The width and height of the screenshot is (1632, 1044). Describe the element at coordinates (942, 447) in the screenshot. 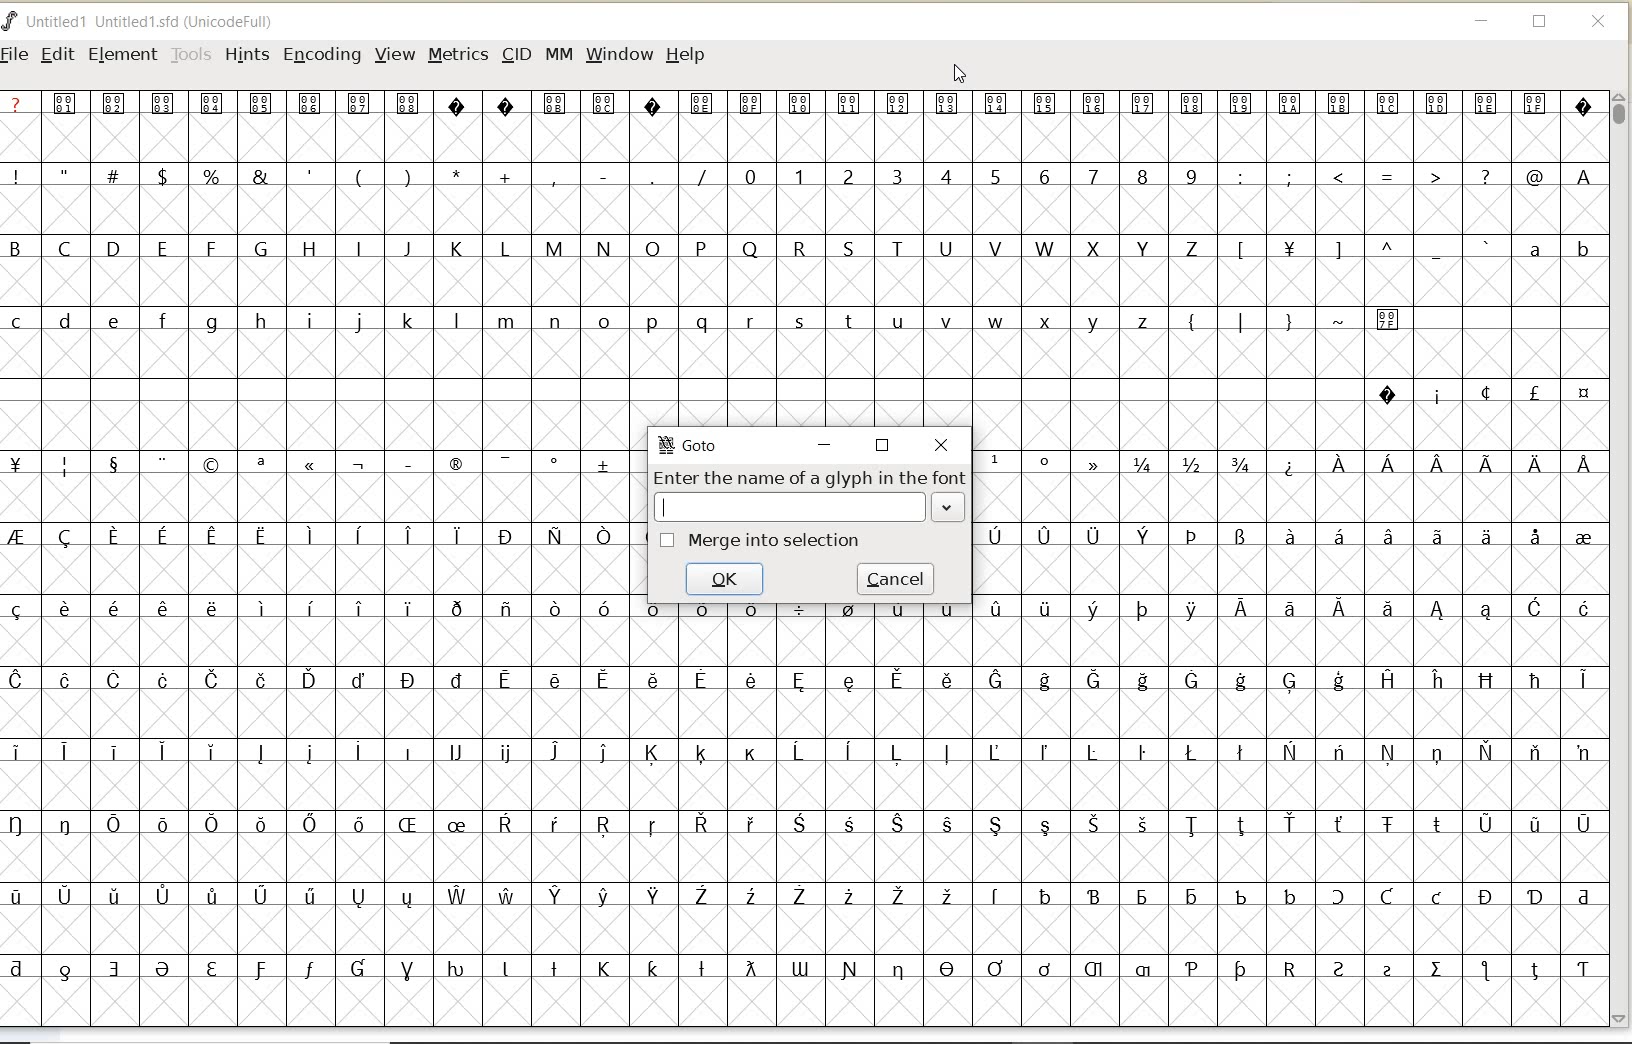

I see `close` at that location.